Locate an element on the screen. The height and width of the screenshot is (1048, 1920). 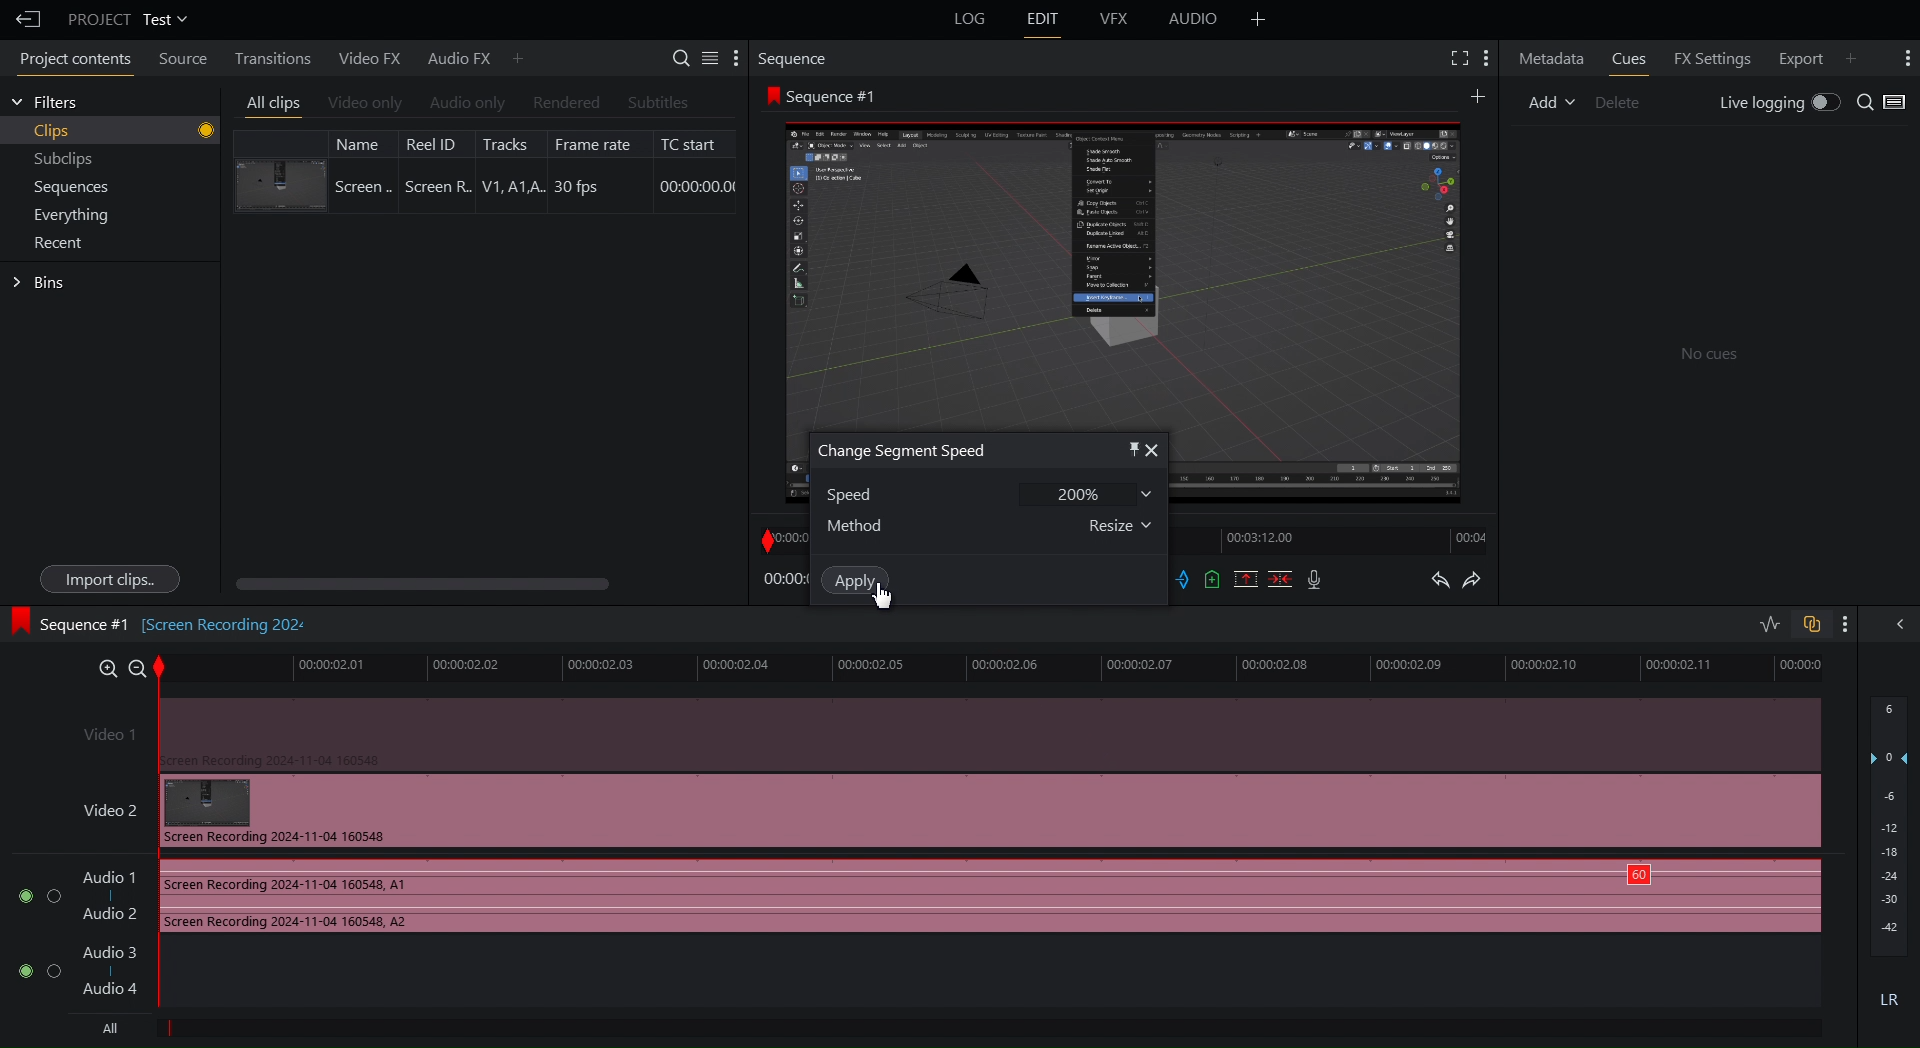
Audio Only is located at coordinates (466, 104).